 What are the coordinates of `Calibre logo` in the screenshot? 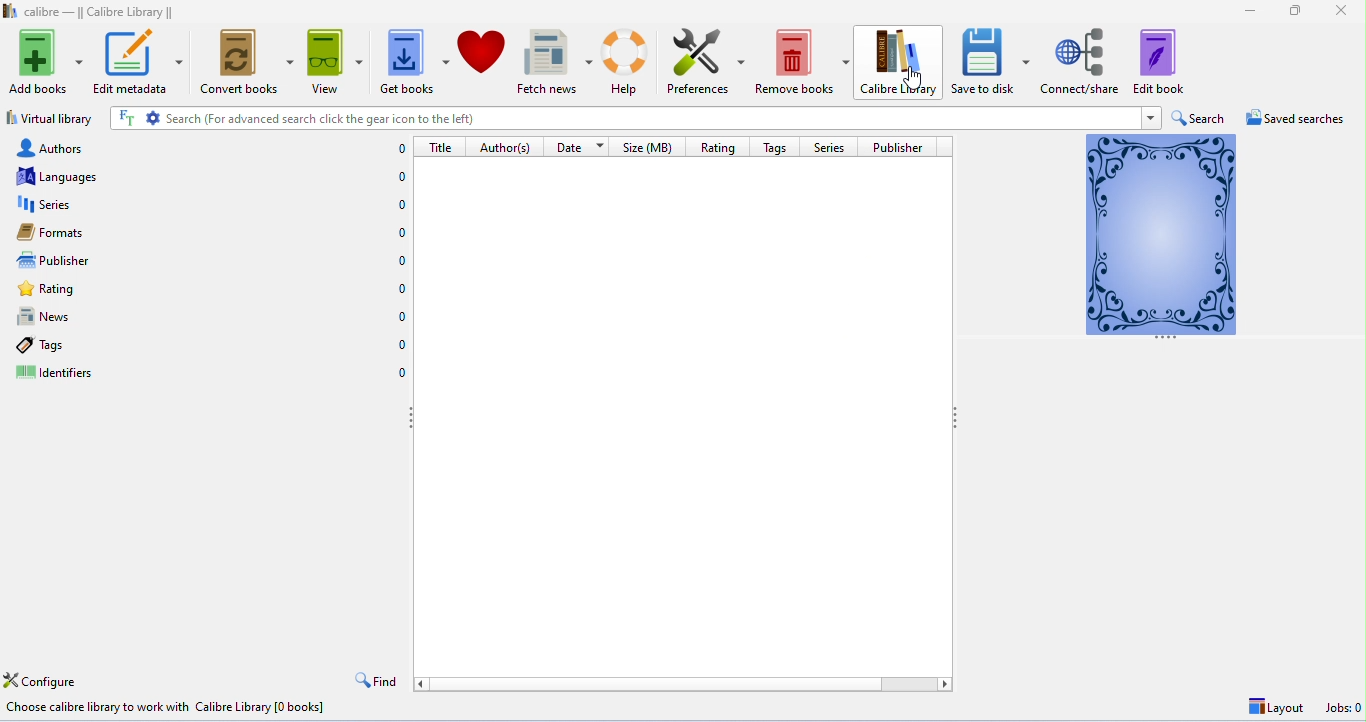 It's located at (10, 12).